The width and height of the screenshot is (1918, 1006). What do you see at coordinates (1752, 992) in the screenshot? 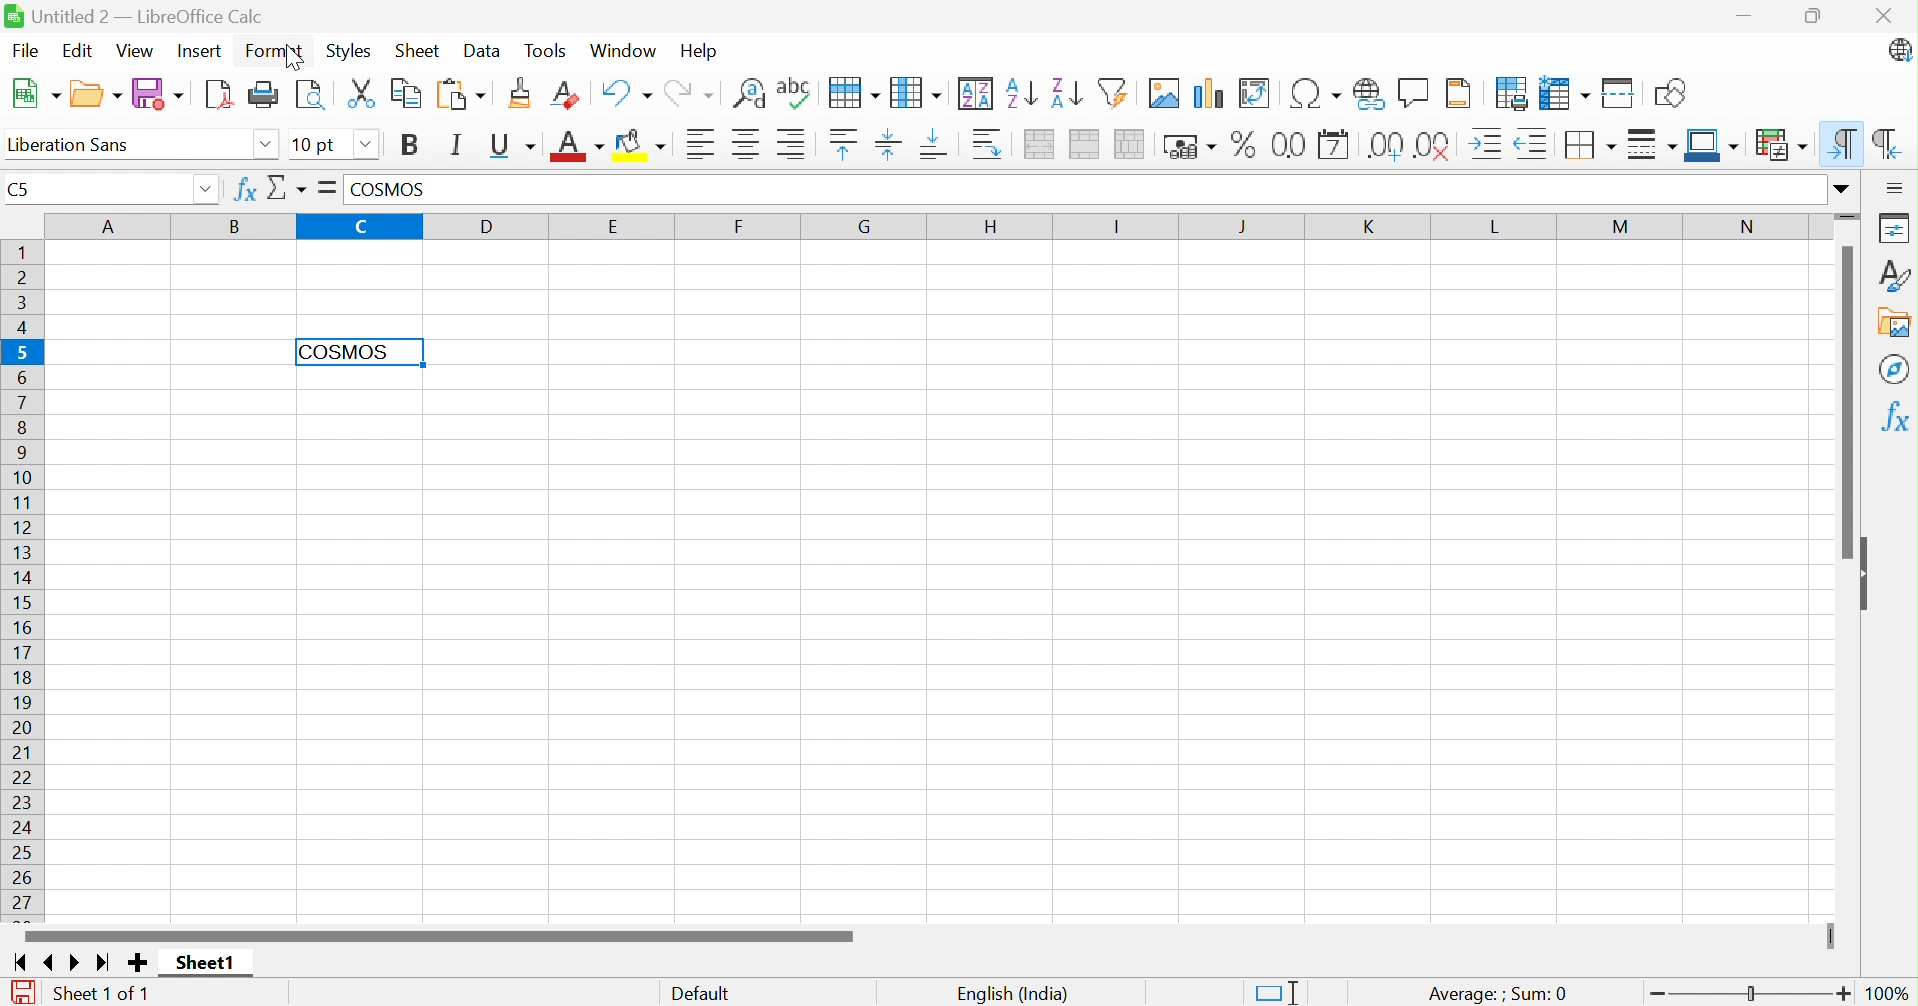
I see `Slider` at bounding box center [1752, 992].